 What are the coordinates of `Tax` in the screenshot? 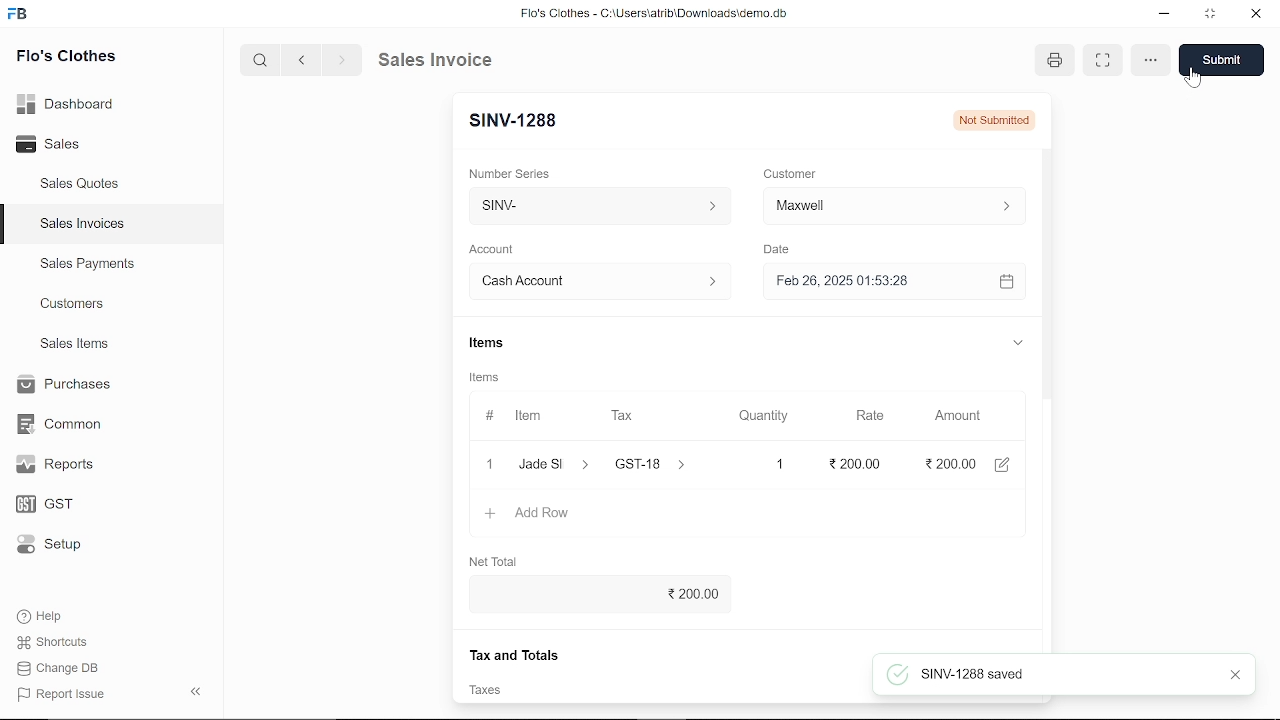 It's located at (626, 416).